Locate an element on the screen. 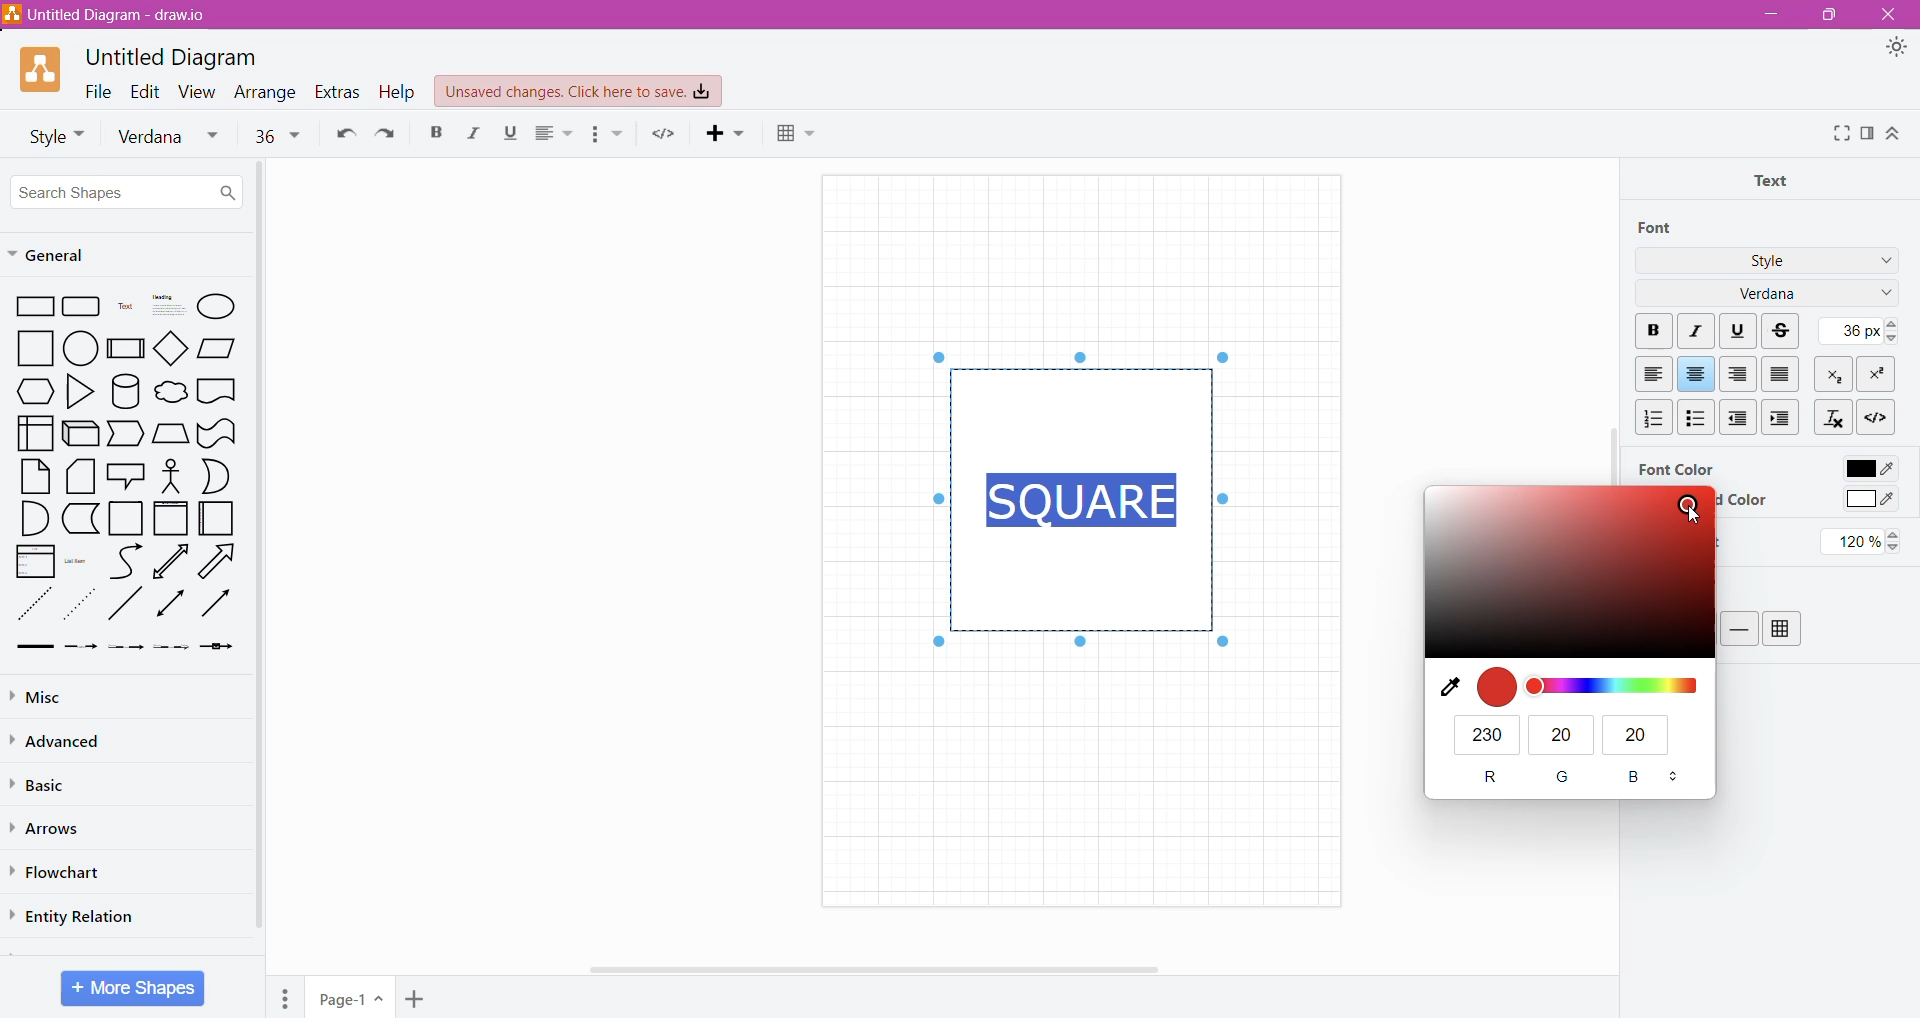  Manual Input is located at coordinates (170, 434).